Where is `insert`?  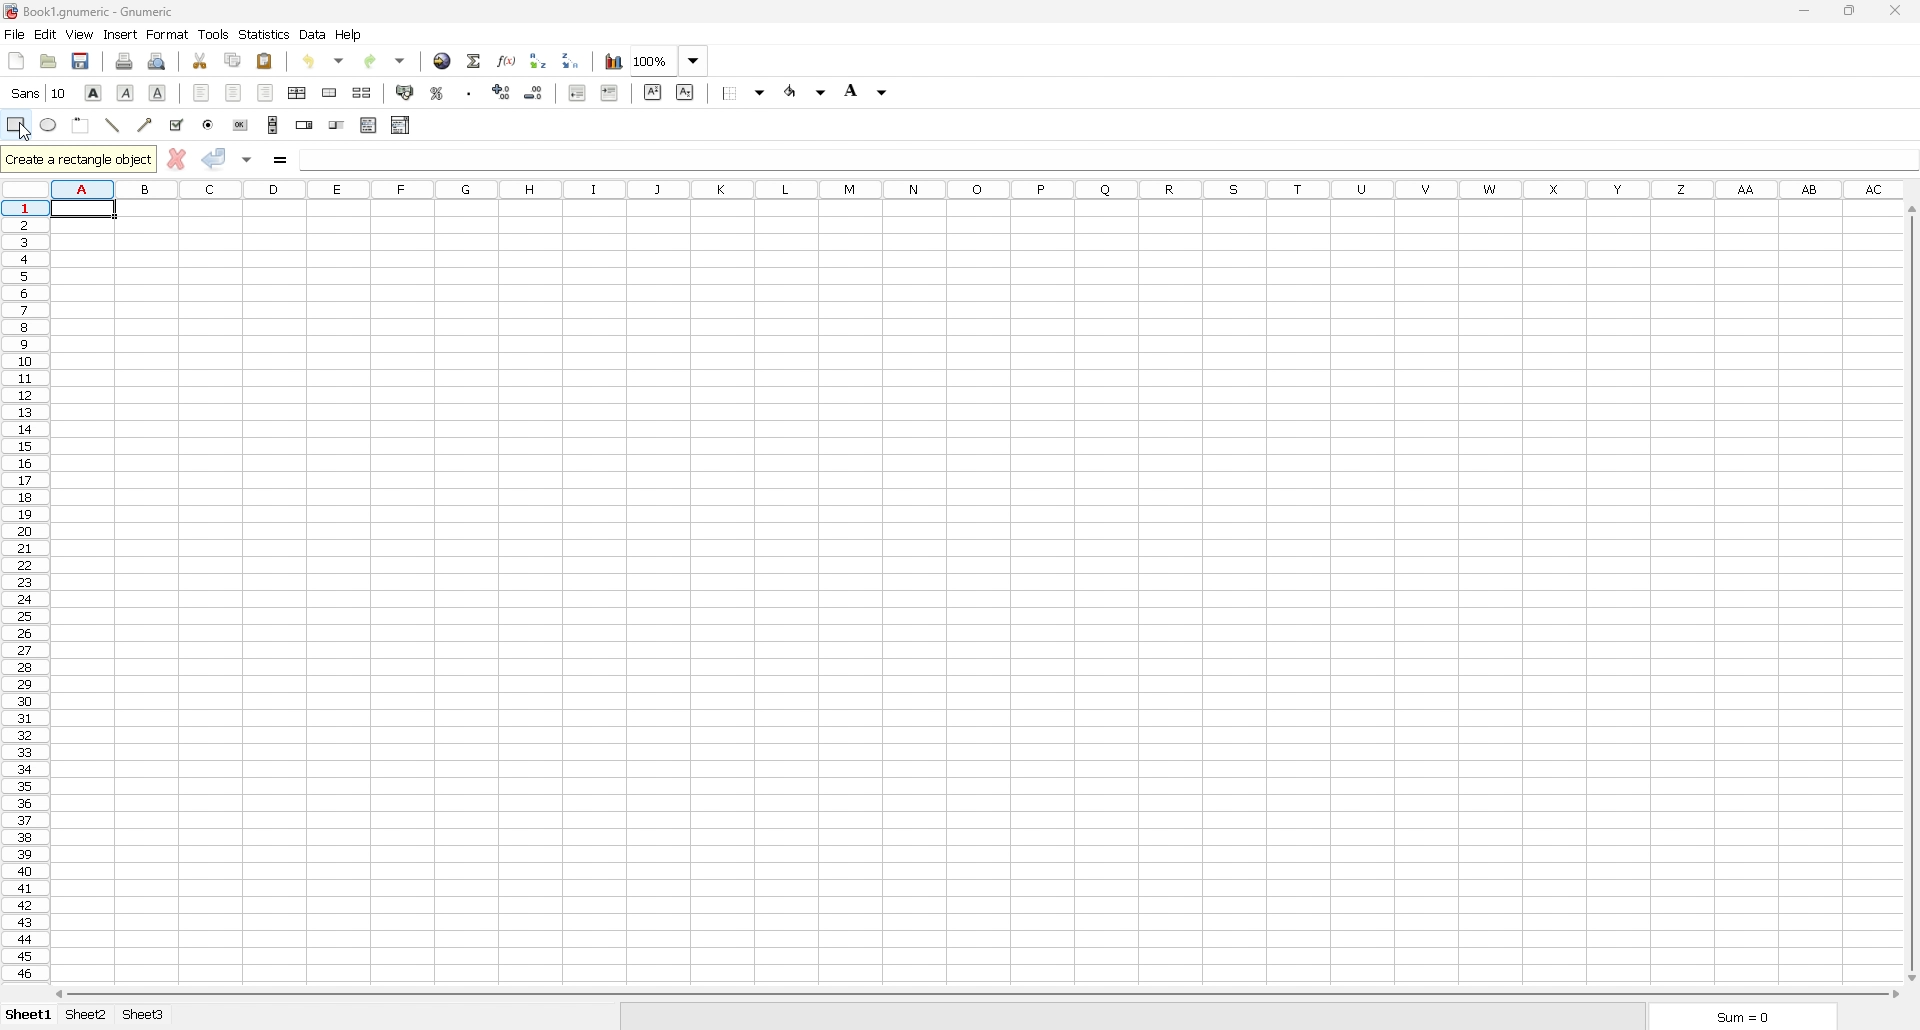
insert is located at coordinates (121, 34).